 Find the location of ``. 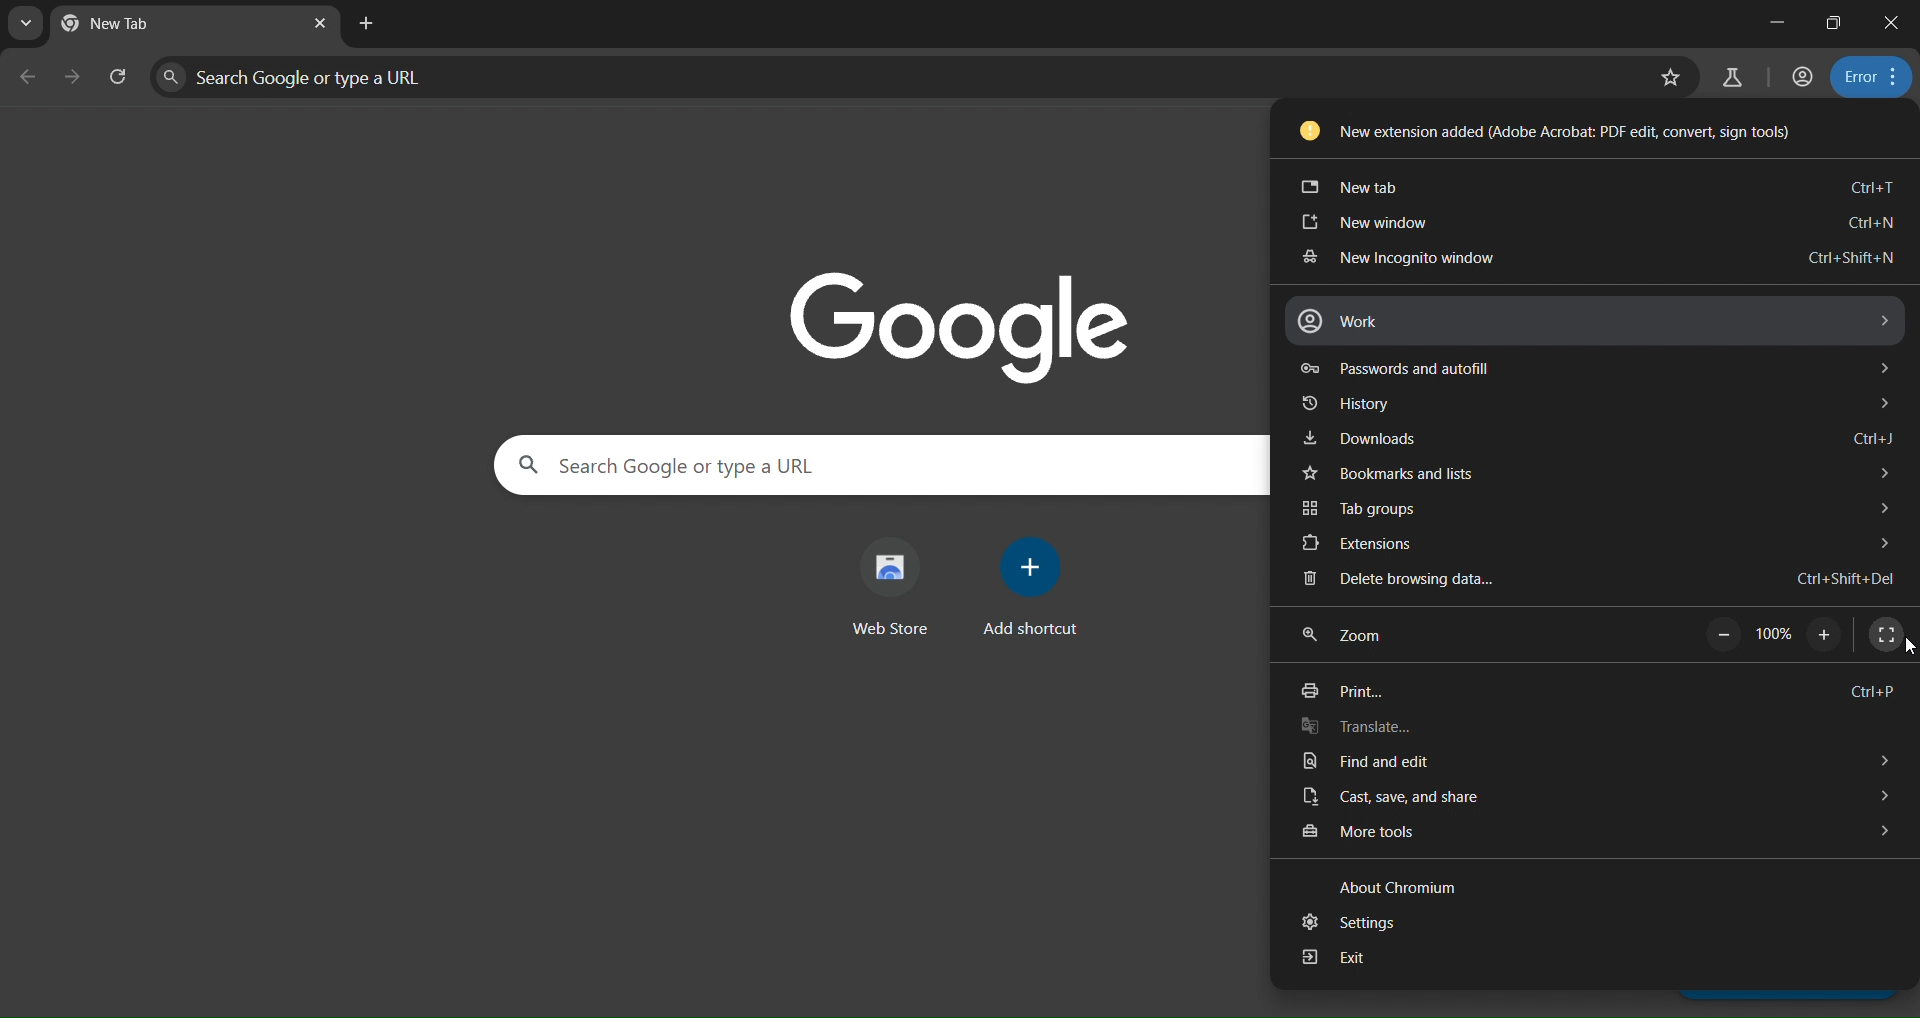

 is located at coordinates (1354, 634).